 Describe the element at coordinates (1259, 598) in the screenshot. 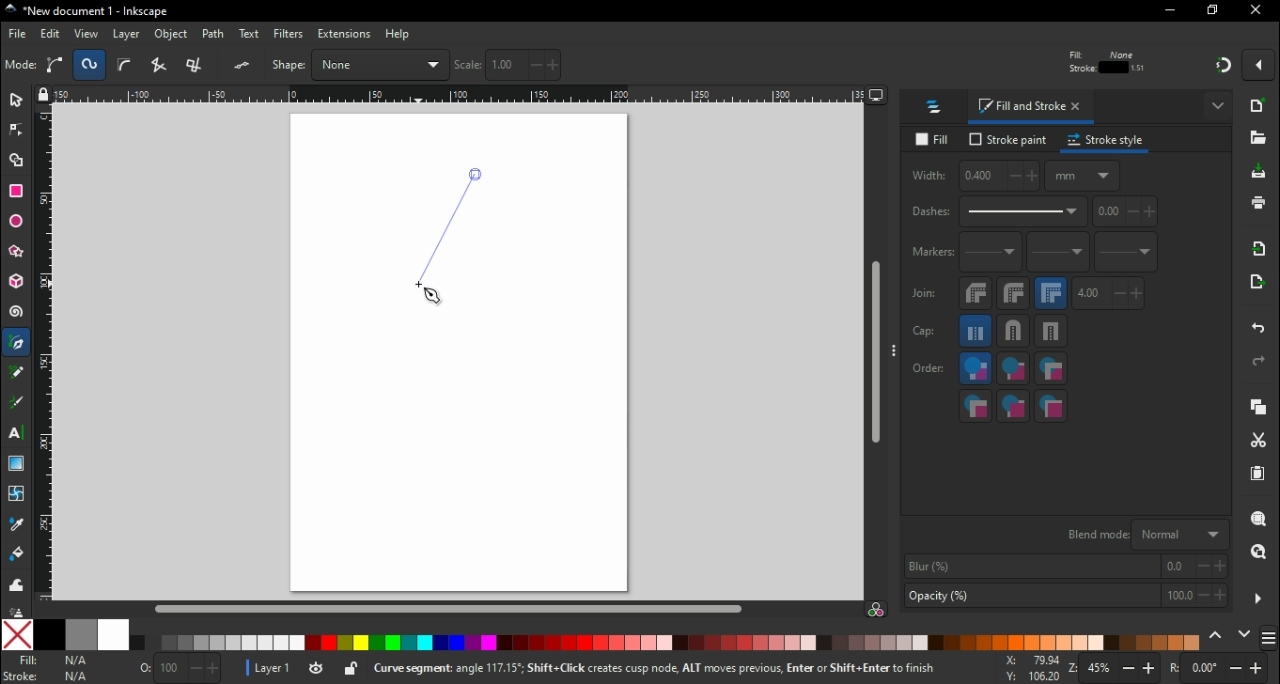

I see `more options` at that location.